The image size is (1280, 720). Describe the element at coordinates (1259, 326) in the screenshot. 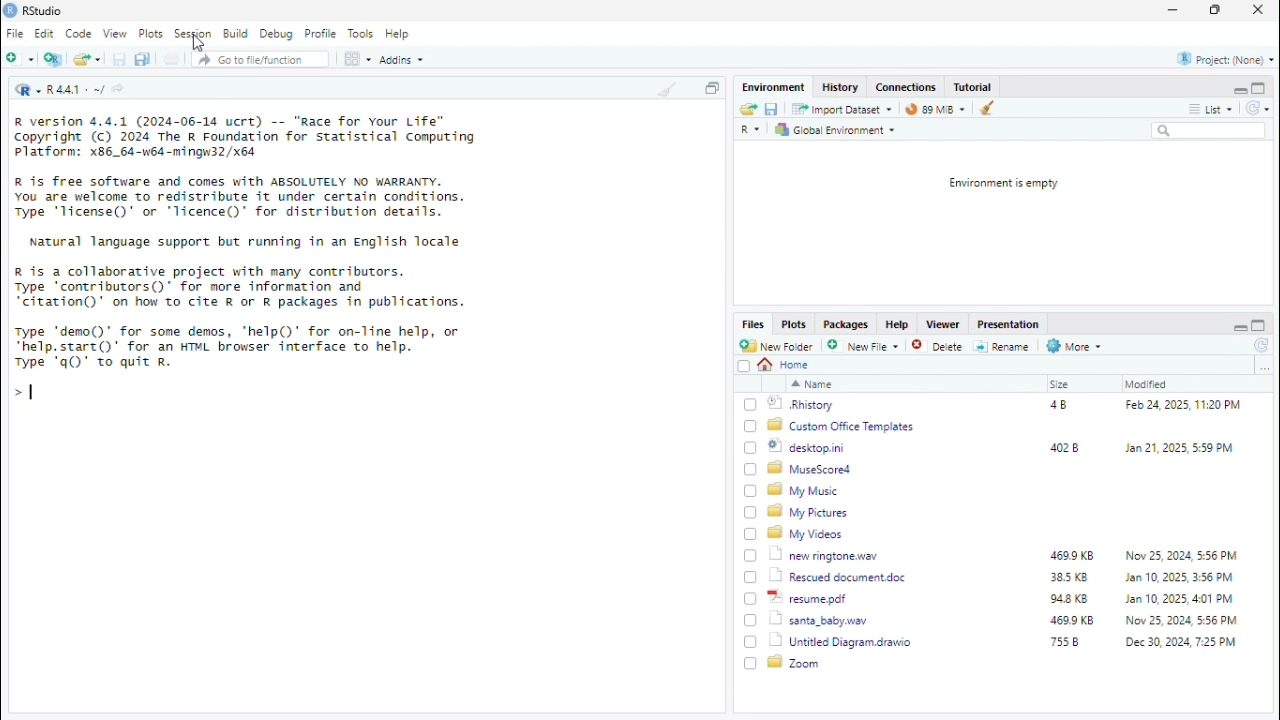

I see `maximise` at that location.